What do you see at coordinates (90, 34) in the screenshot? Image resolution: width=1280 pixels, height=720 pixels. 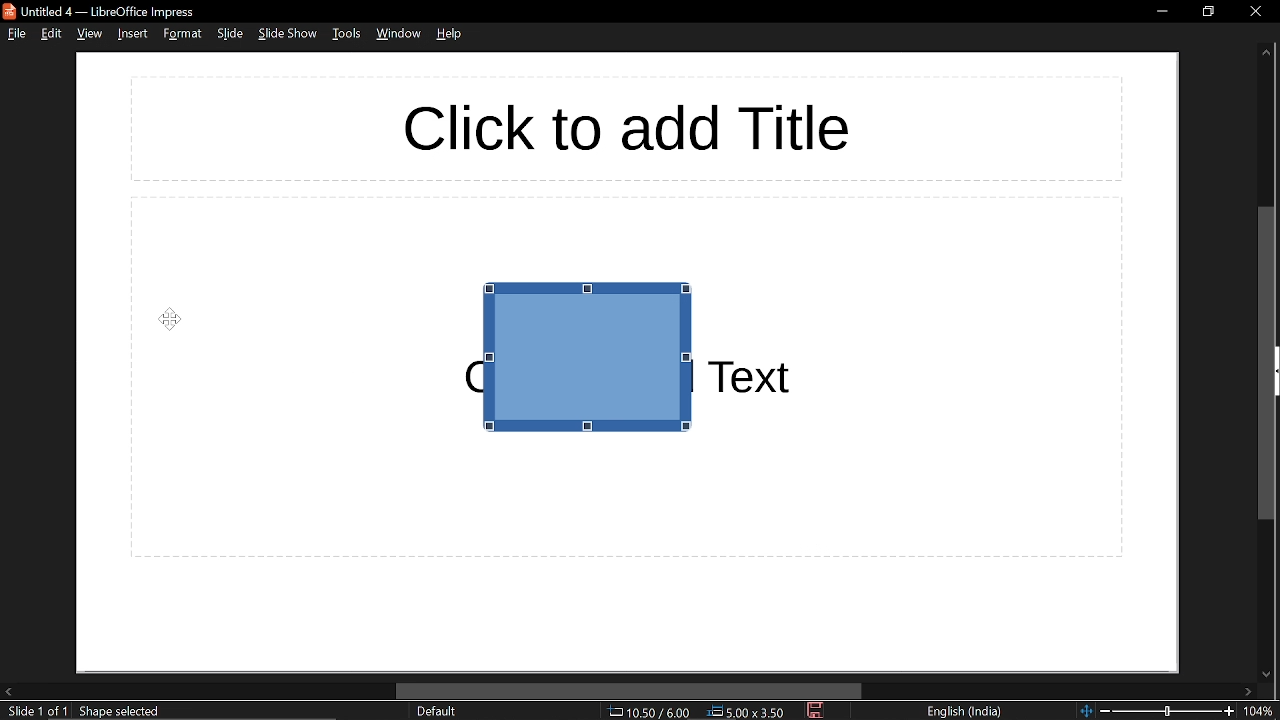 I see `view` at bounding box center [90, 34].